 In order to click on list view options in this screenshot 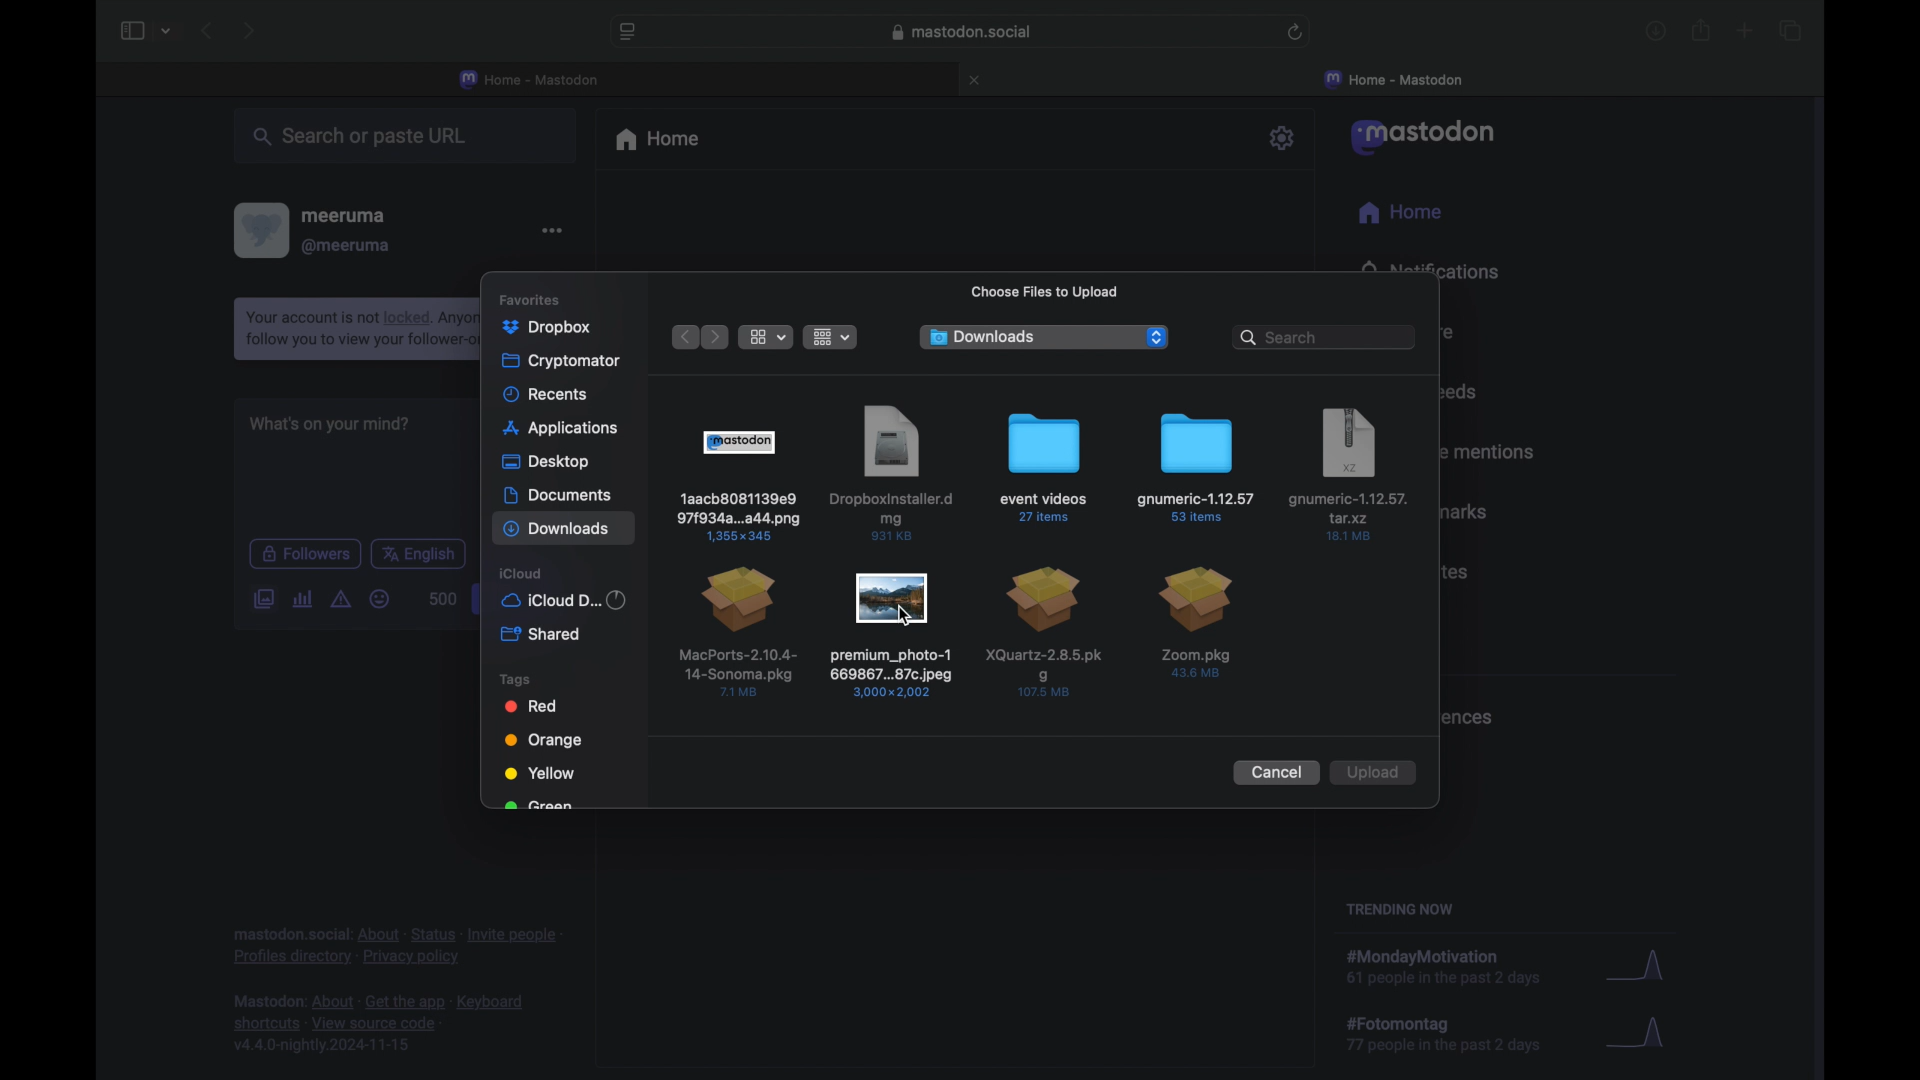, I will do `click(766, 337)`.